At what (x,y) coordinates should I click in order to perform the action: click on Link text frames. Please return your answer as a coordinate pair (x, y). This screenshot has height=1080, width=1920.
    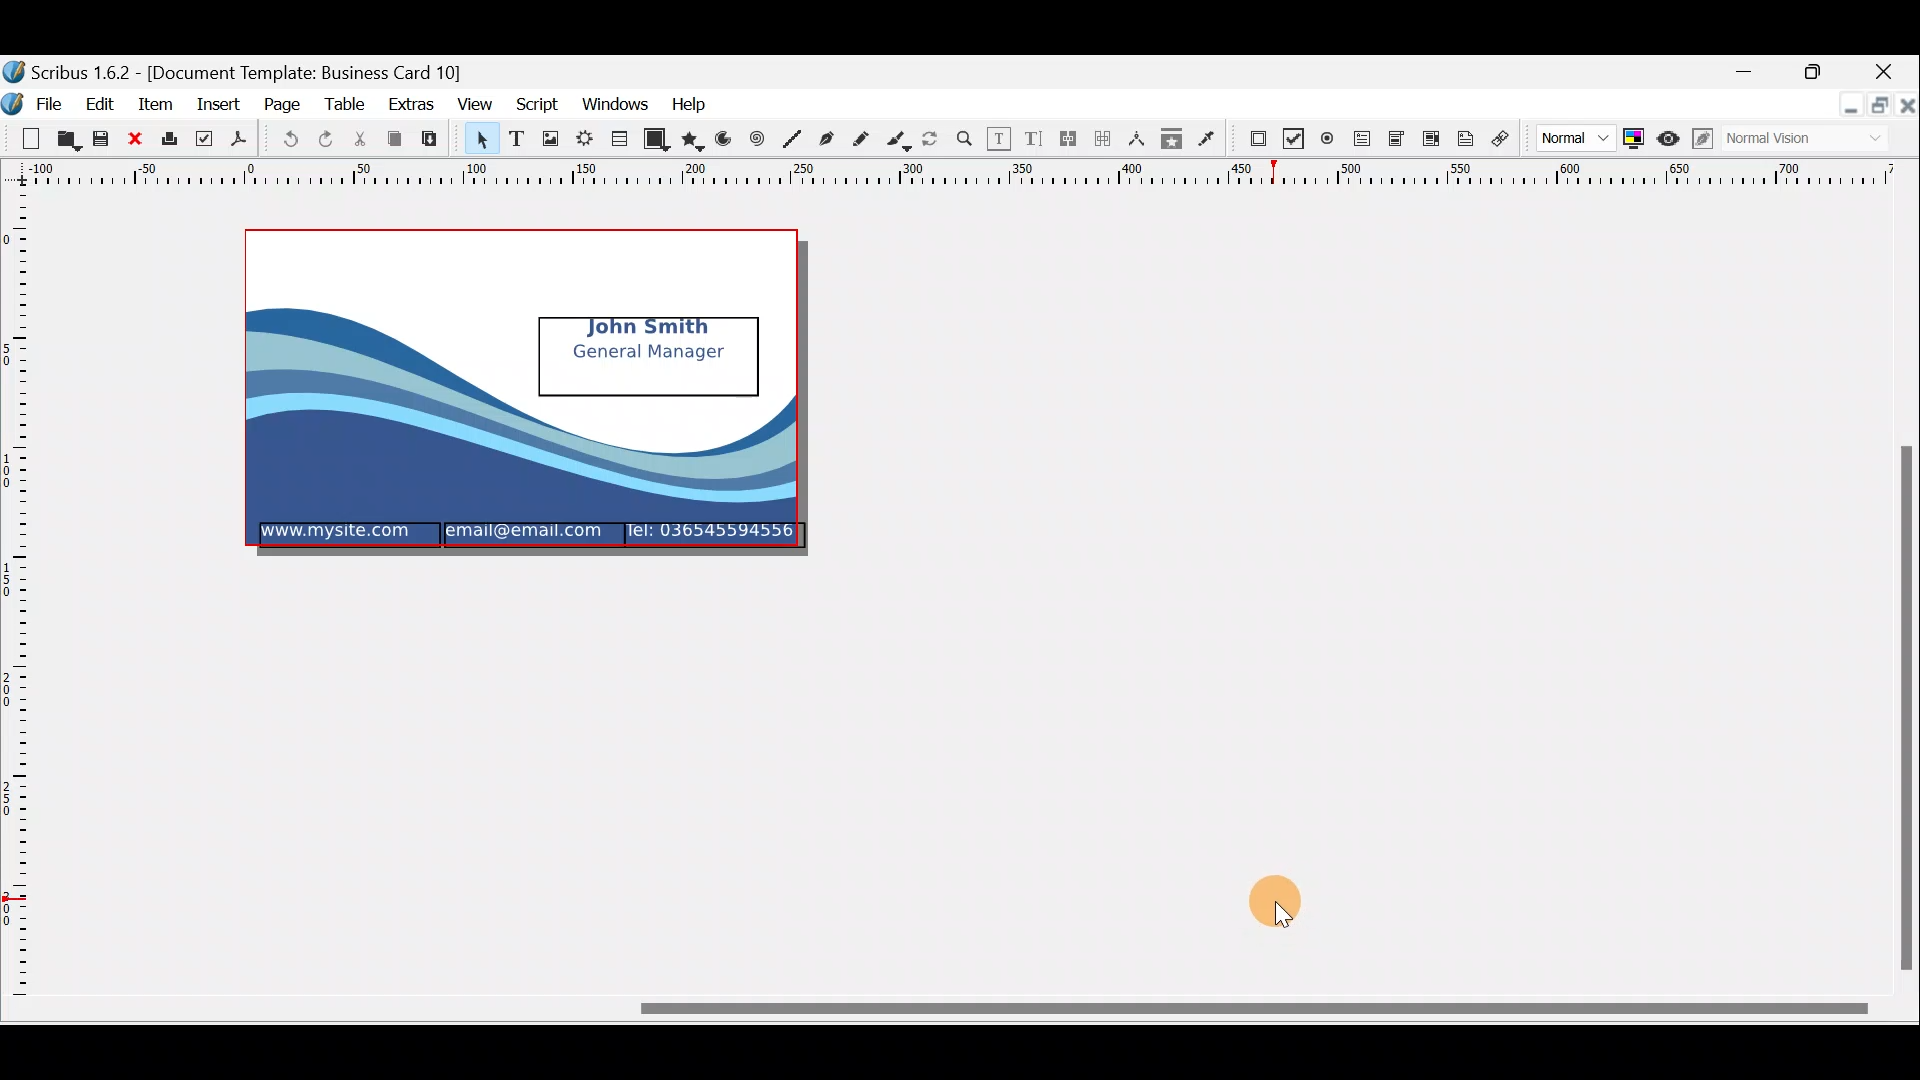
    Looking at the image, I should click on (1065, 139).